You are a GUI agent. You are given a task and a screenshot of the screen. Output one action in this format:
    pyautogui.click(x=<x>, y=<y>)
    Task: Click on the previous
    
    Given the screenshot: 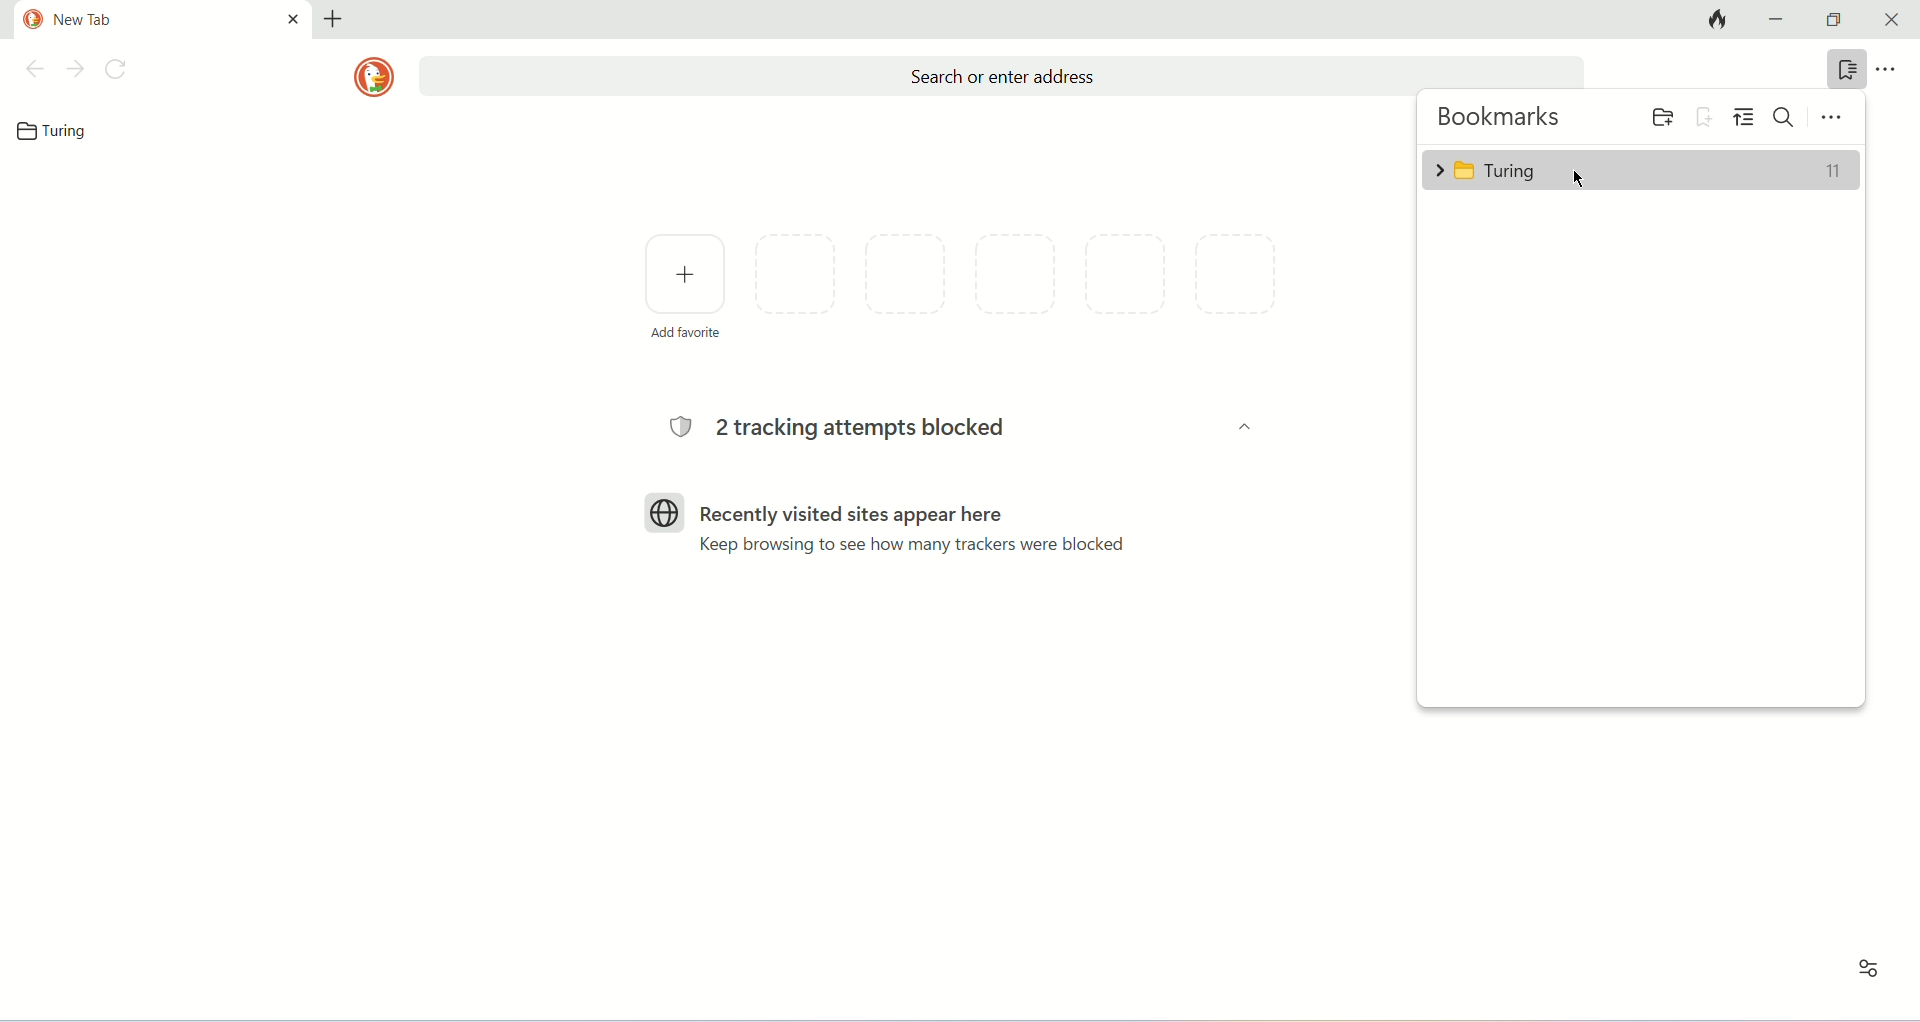 What is the action you would take?
    pyautogui.click(x=33, y=69)
    